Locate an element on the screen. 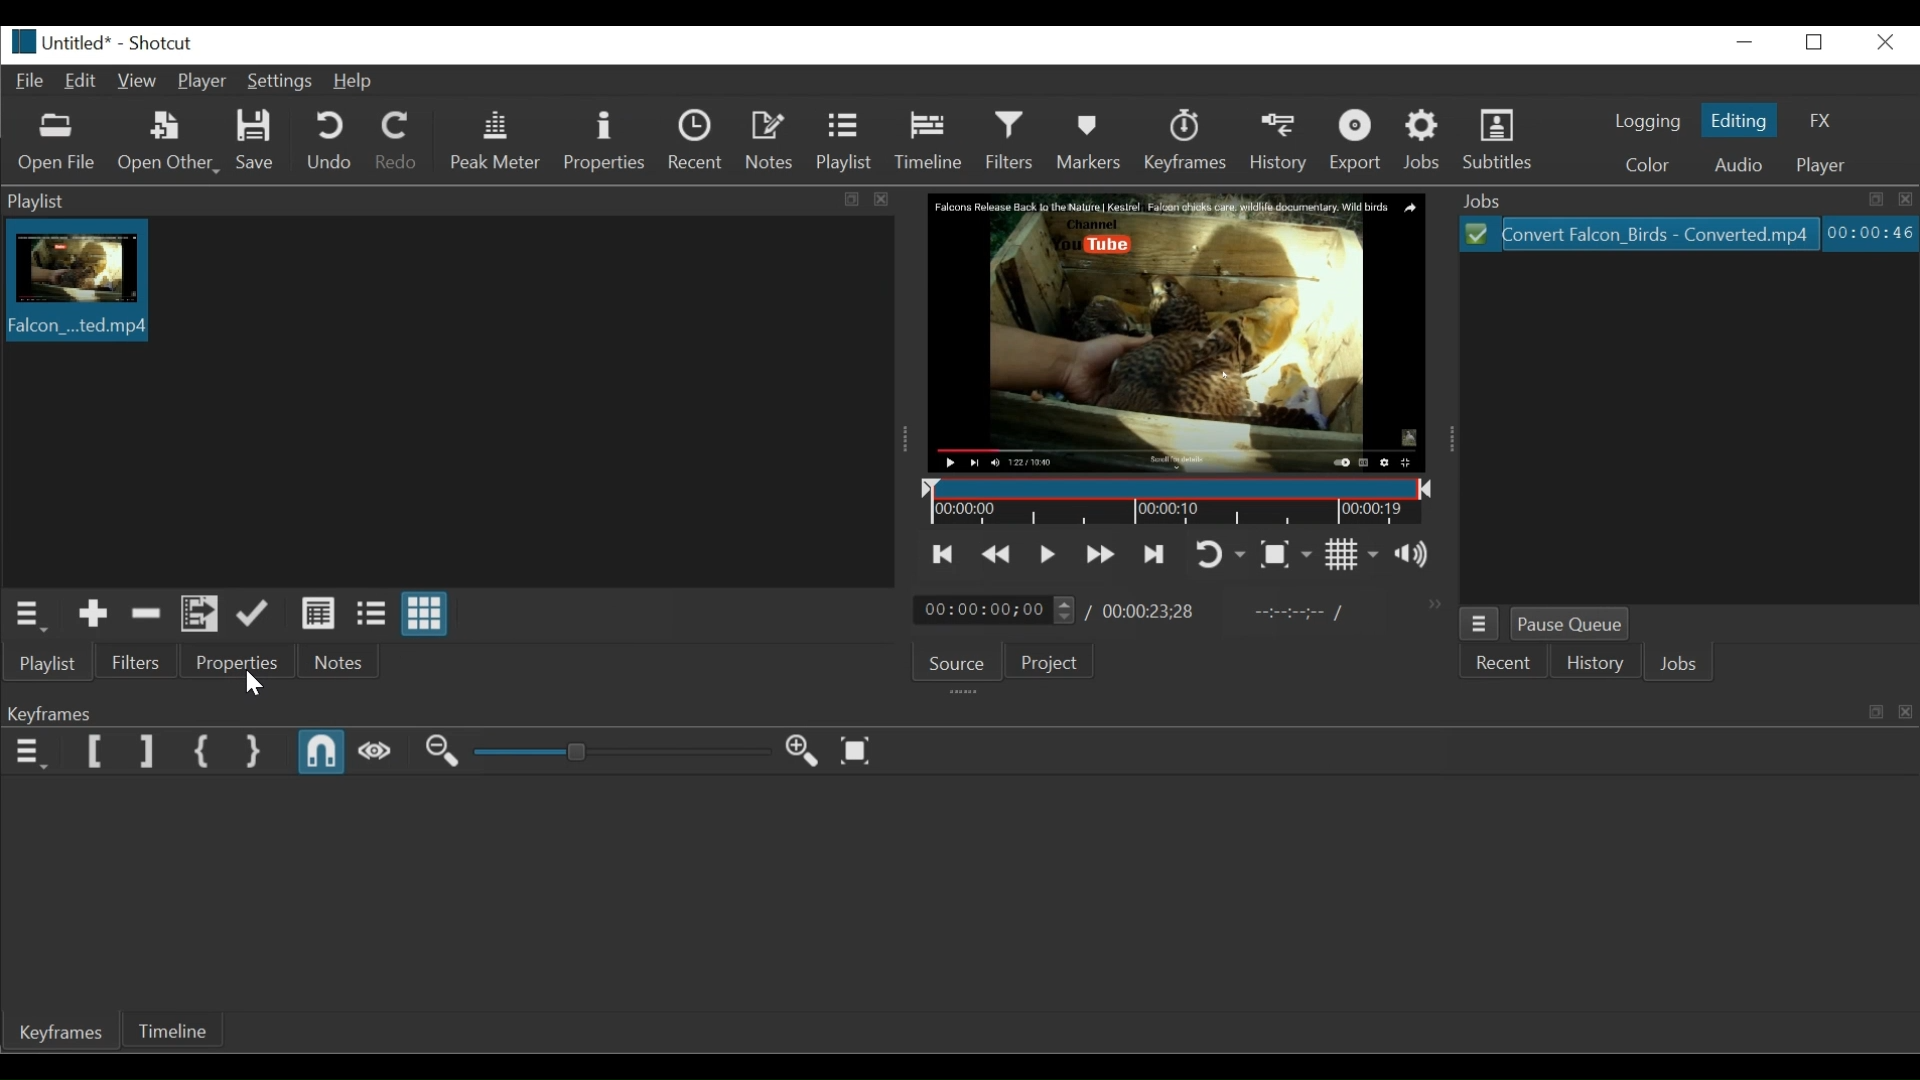  Audio is located at coordinates (1738, 166).